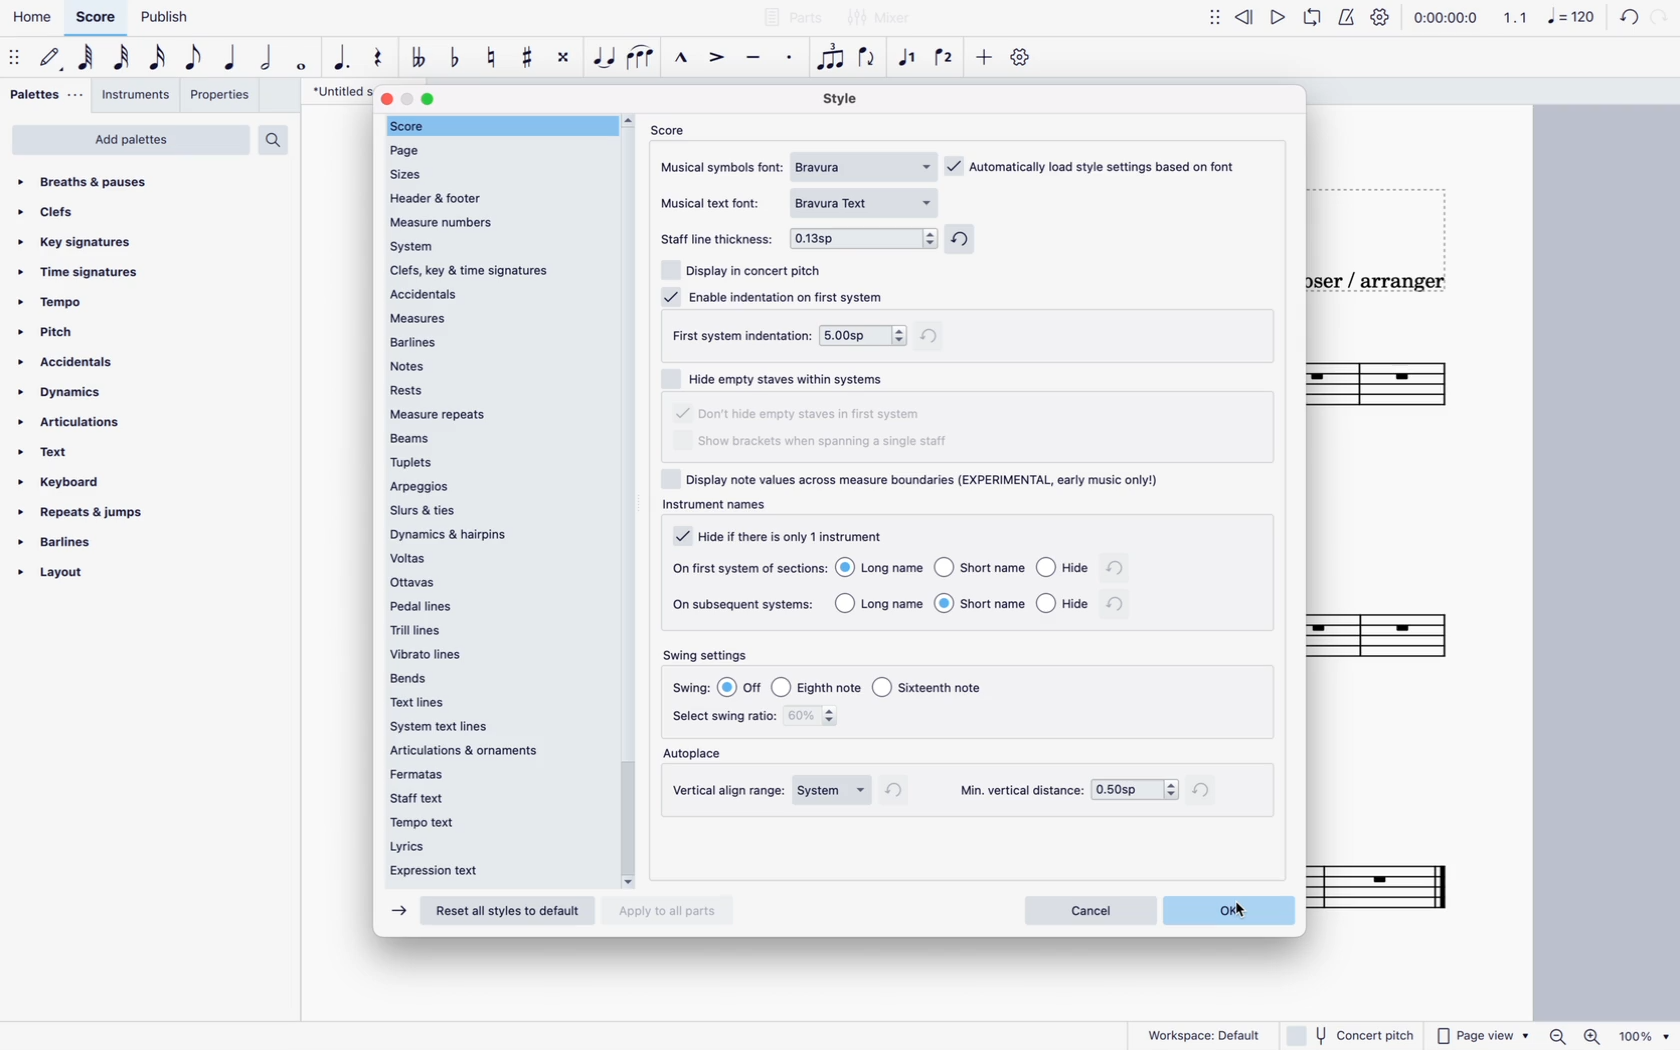 This screenshot has height=1050, width=1680. Describe the element at coordinates (773, 295) in the screenshot. I see `enable identation on the fire system` at that location.